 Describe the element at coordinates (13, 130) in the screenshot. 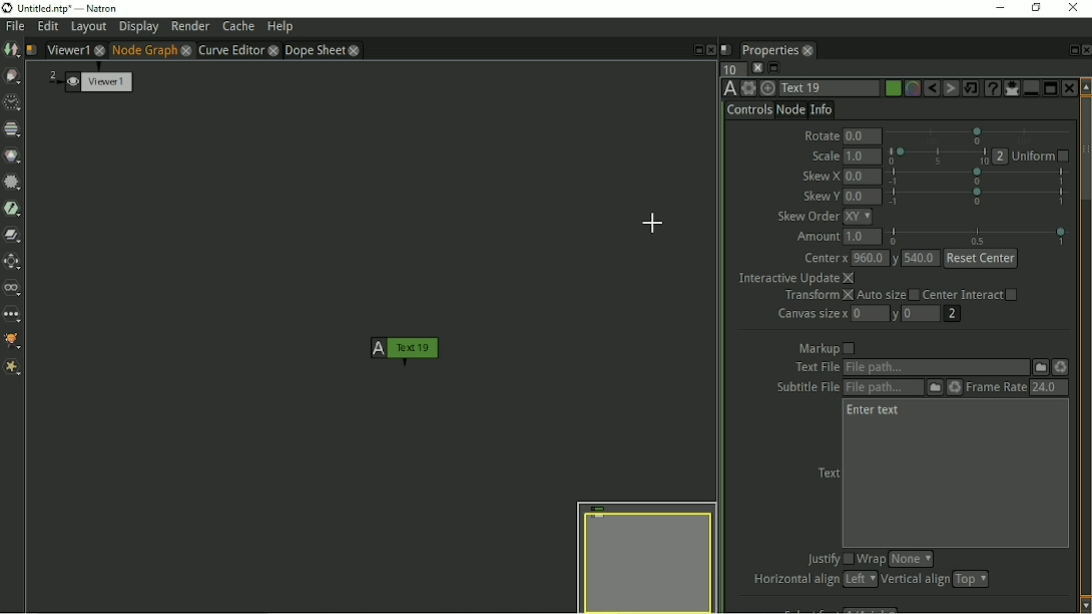

I see `Channel` at that location.